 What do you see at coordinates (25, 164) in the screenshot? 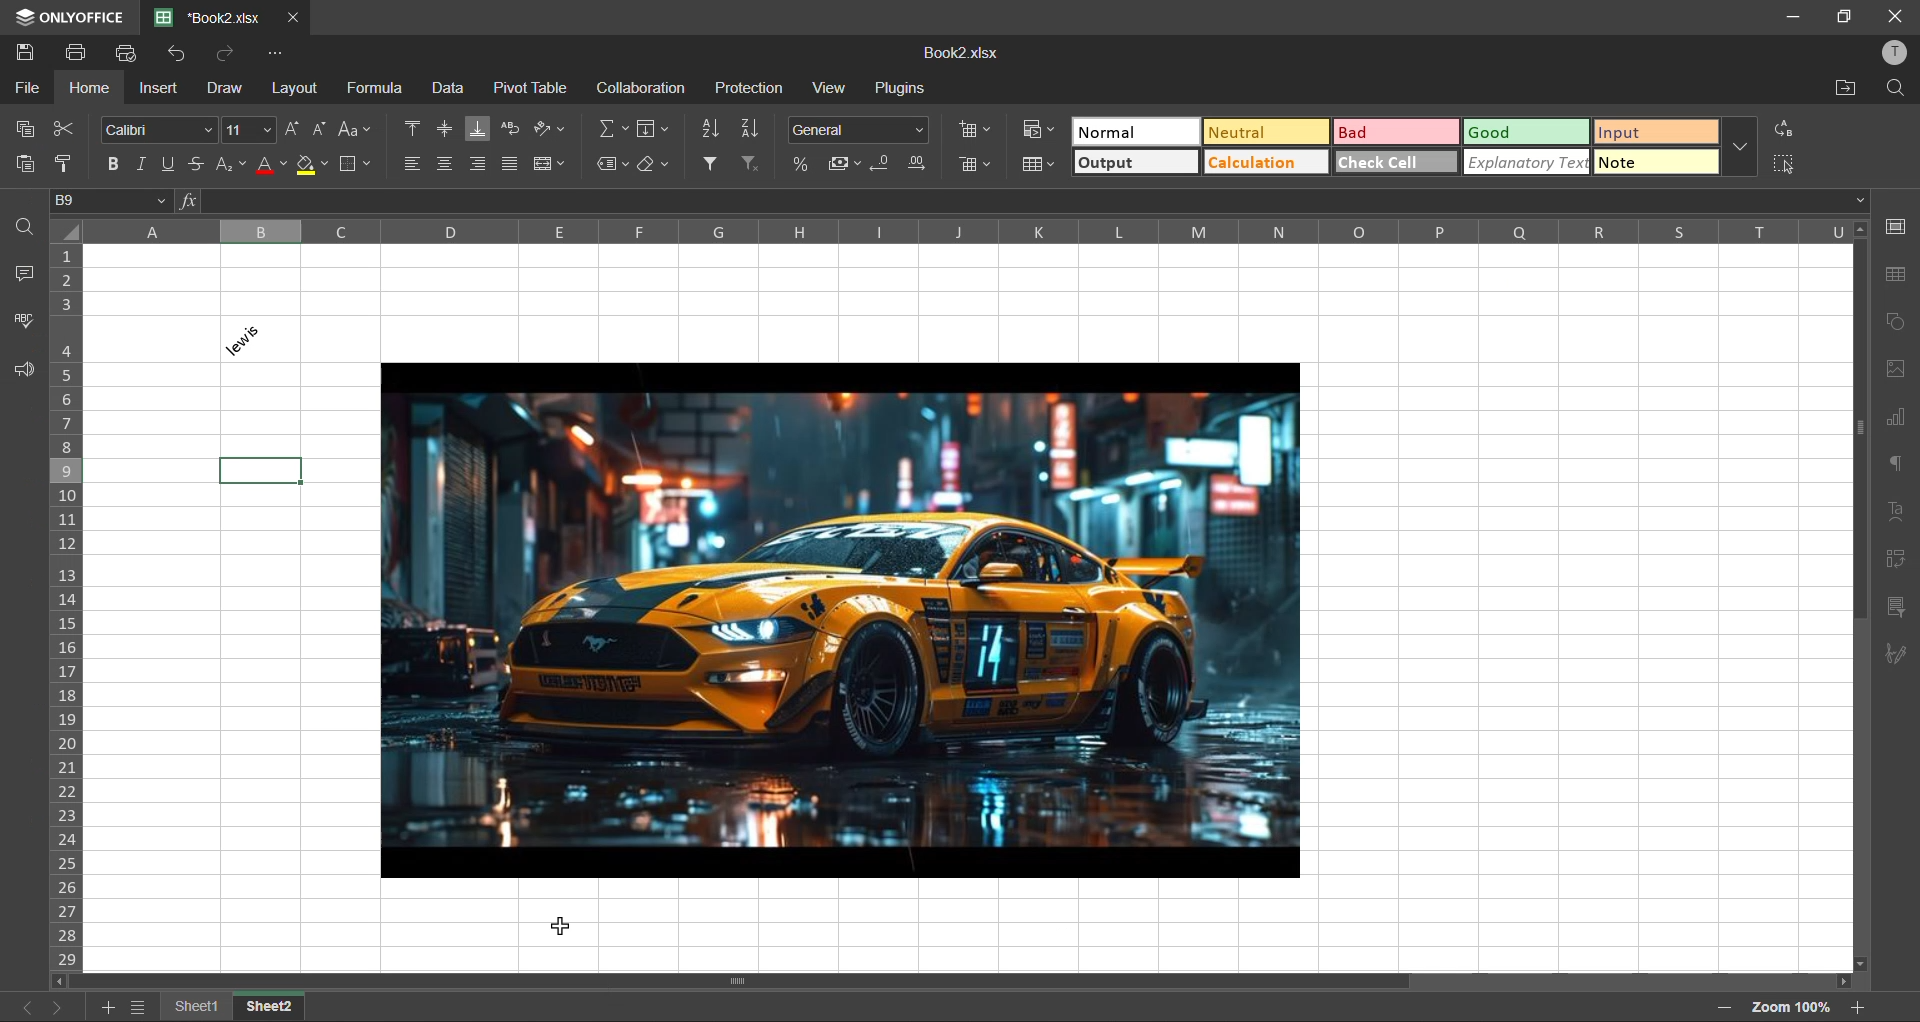
I see `paste` at bounding box center [25, 164].